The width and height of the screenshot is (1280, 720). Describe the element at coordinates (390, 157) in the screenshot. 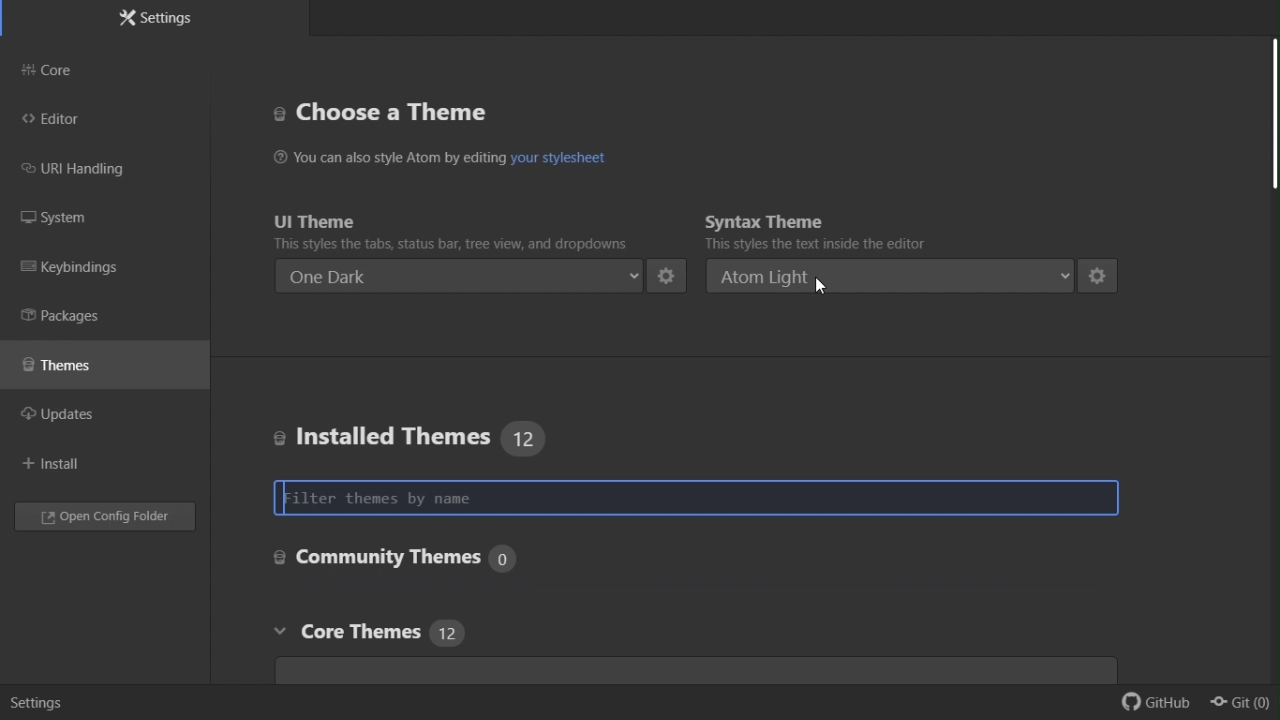

I see `You can also style Atom by editing` at that location.